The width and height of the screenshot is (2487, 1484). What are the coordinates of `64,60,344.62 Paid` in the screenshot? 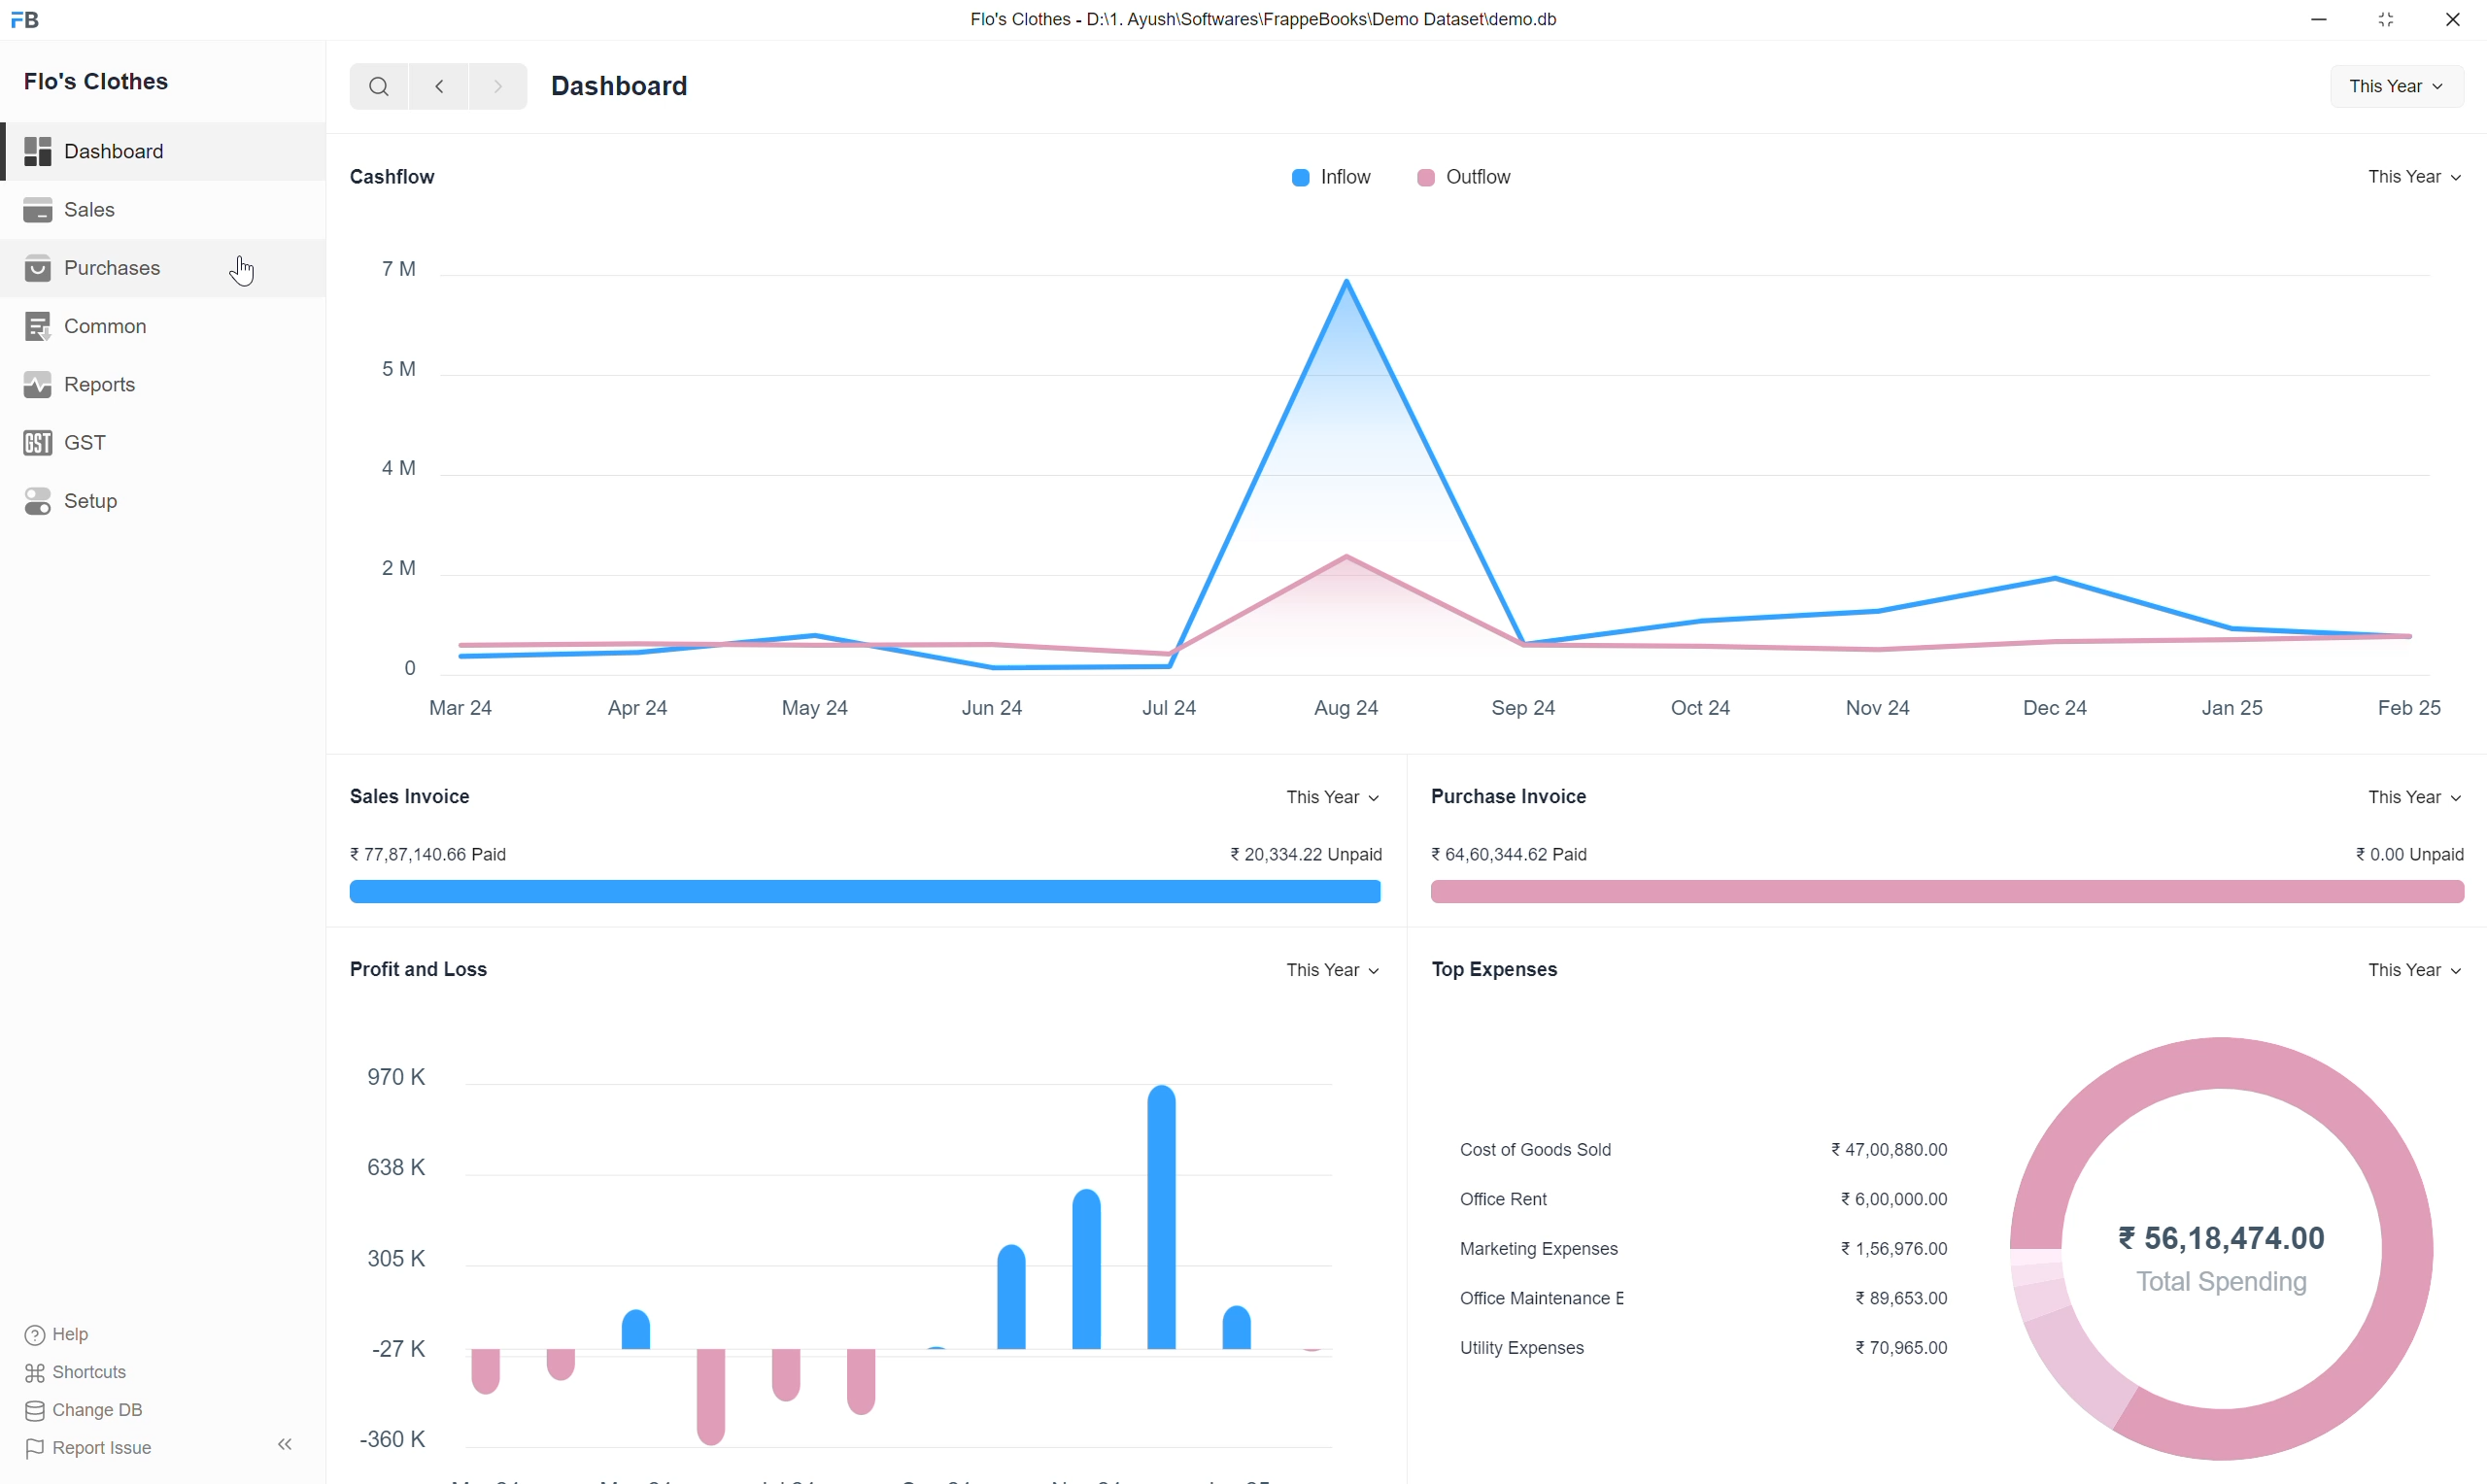 It's located at (1510, 853).